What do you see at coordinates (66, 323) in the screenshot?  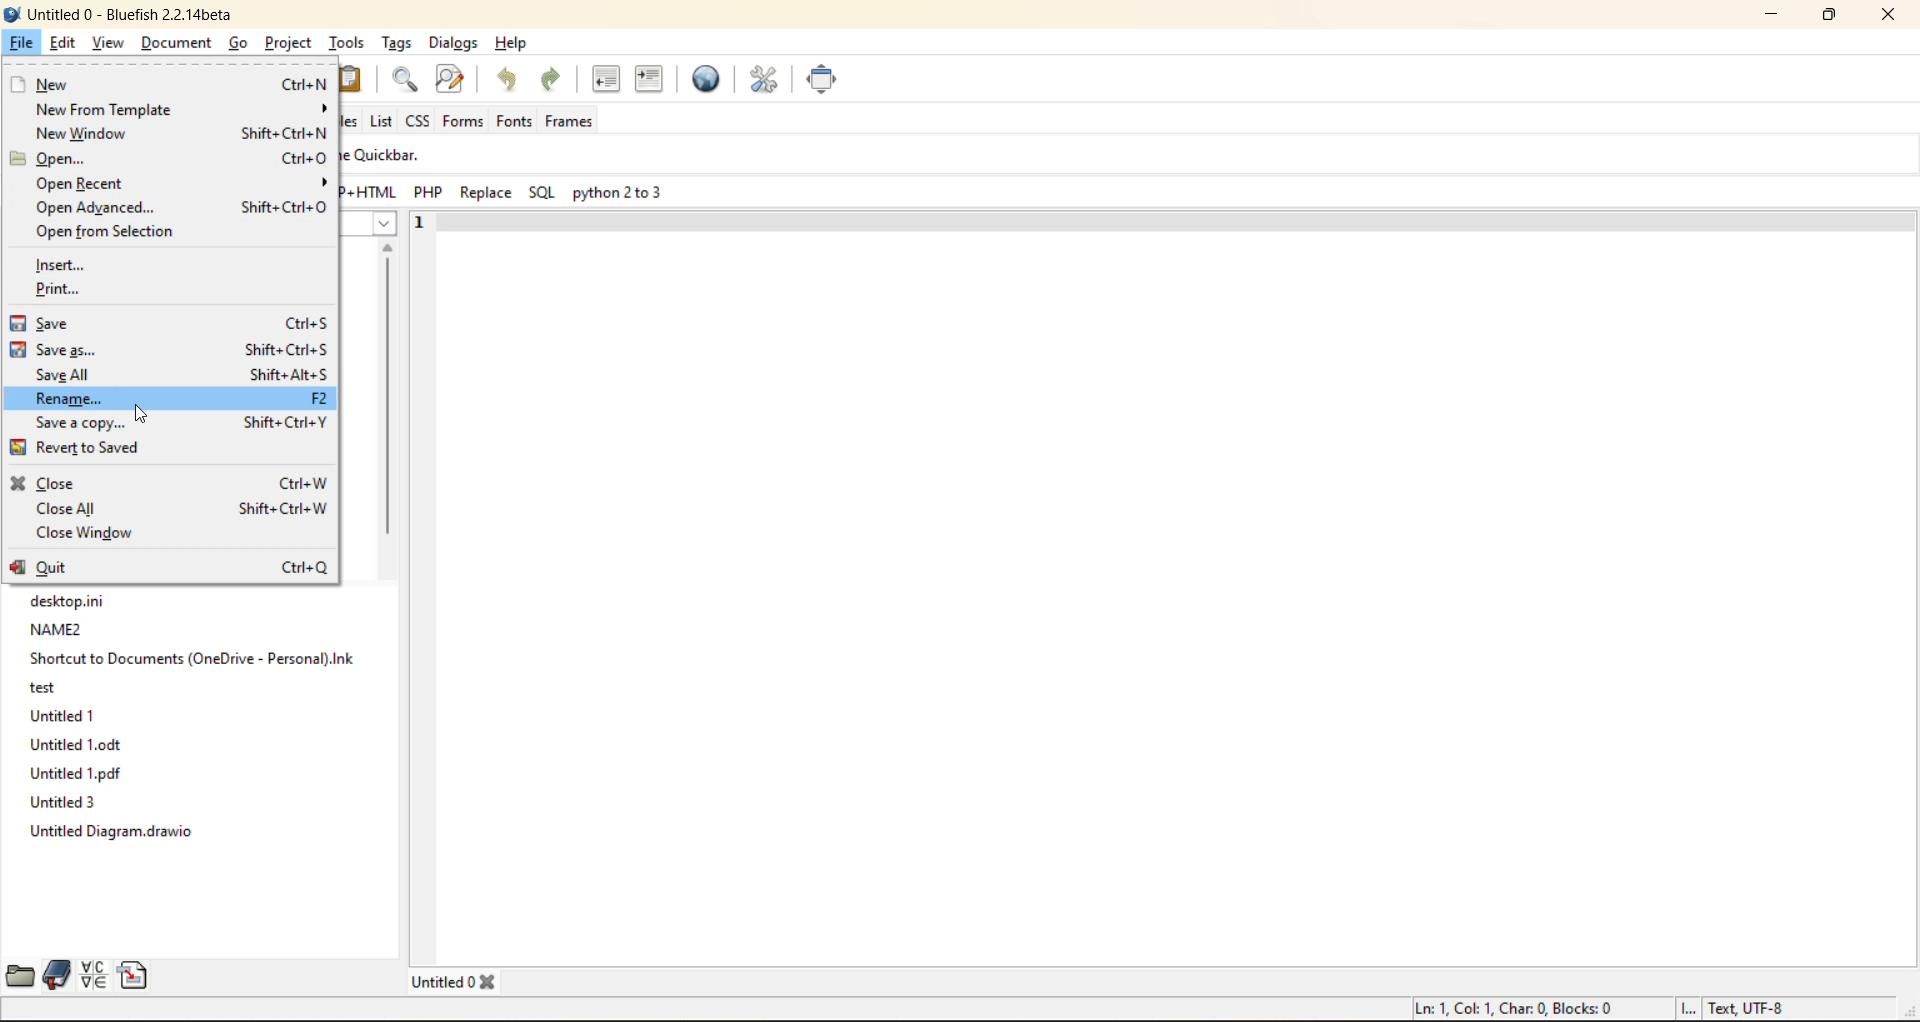 I see `save` at bounding box center [66, 323].